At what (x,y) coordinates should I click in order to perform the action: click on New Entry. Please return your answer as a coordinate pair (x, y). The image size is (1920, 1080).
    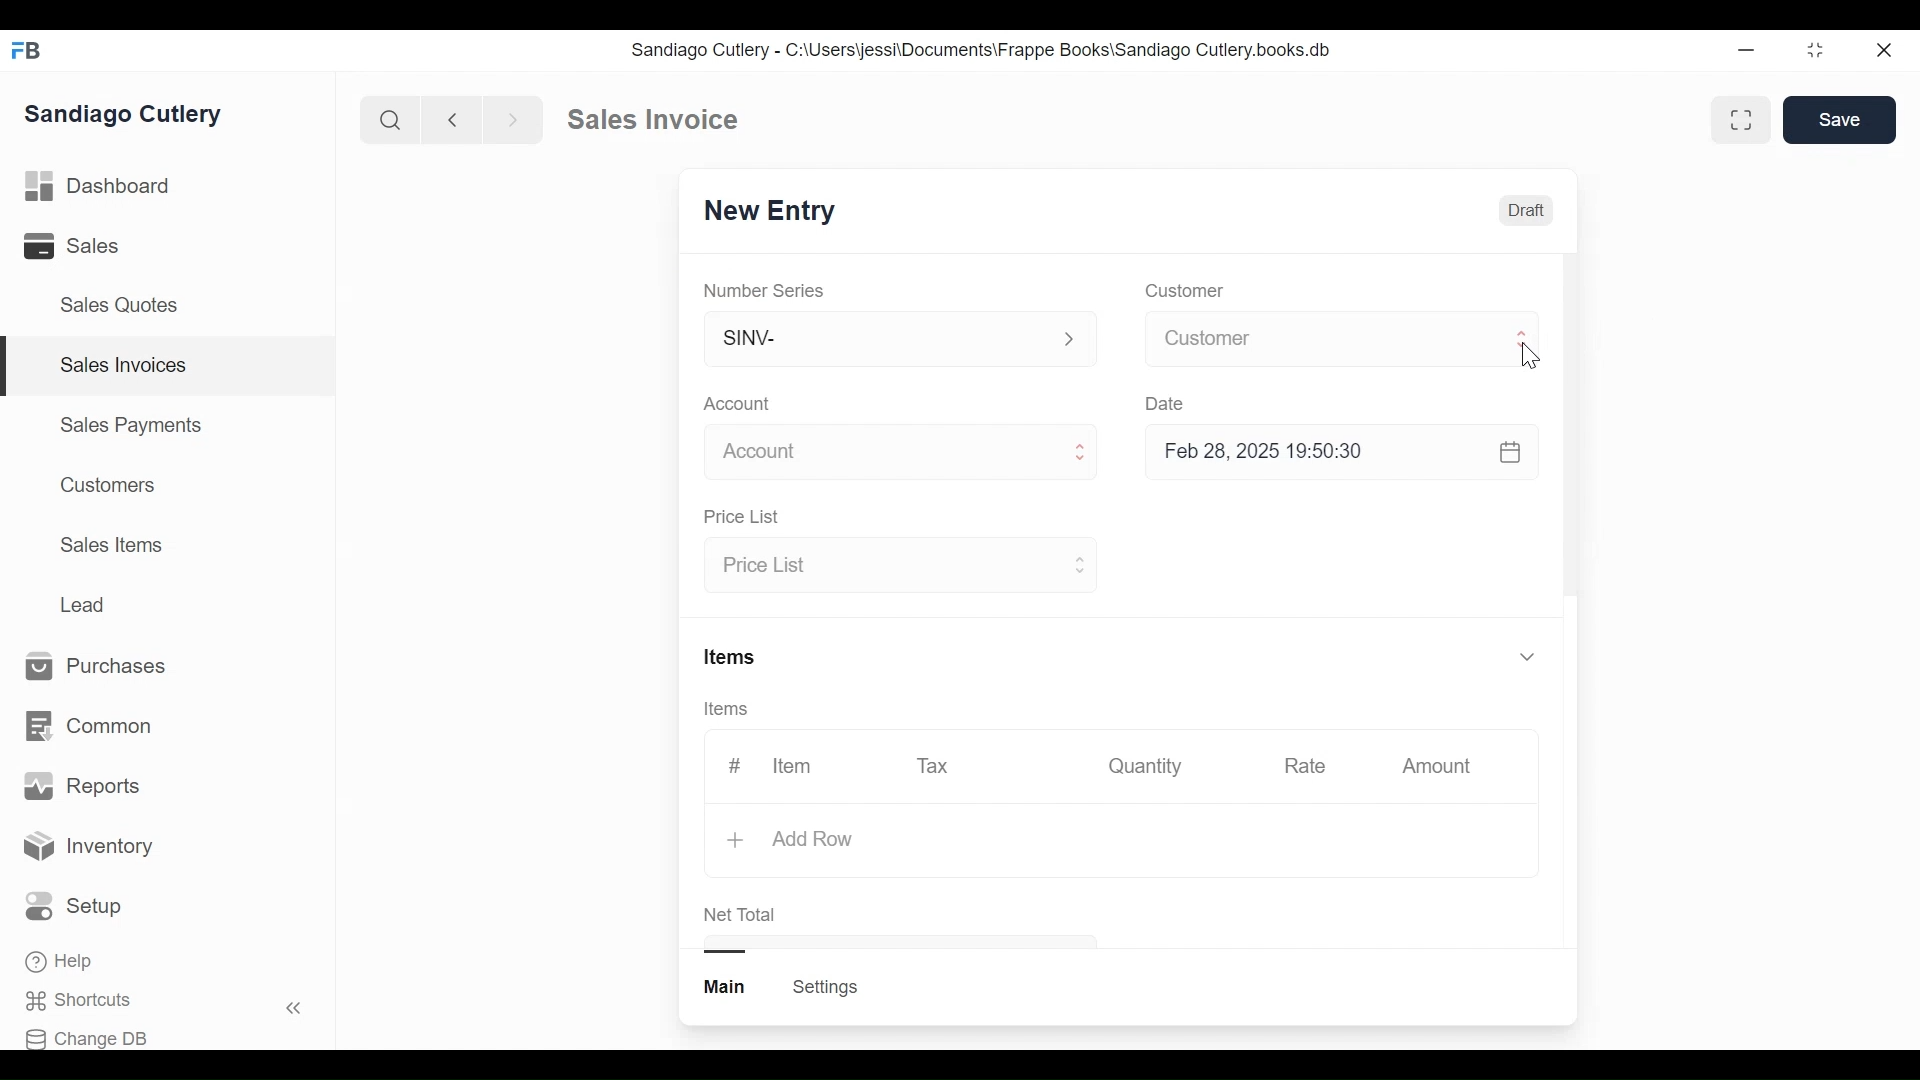
    Looking at the image, I should click on (763, 213).